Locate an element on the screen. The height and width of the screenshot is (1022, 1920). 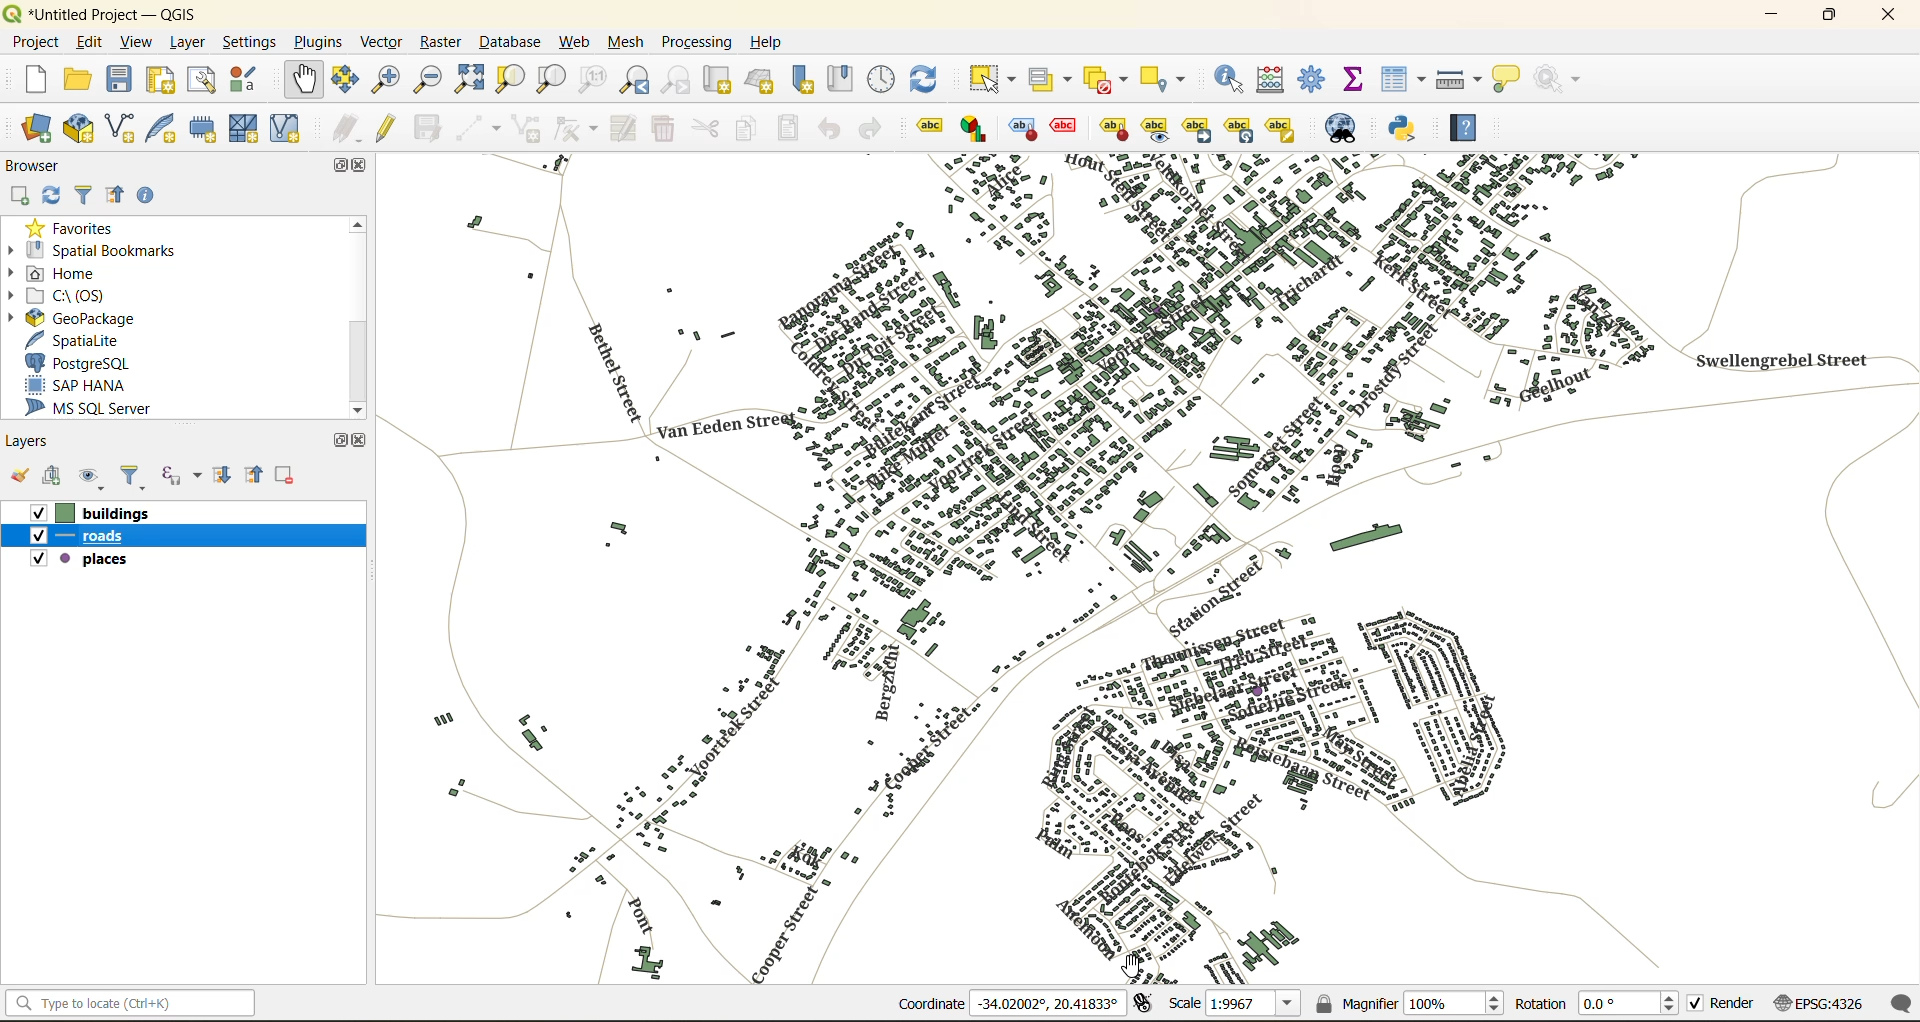
modify is located at coordinates (627, 131).